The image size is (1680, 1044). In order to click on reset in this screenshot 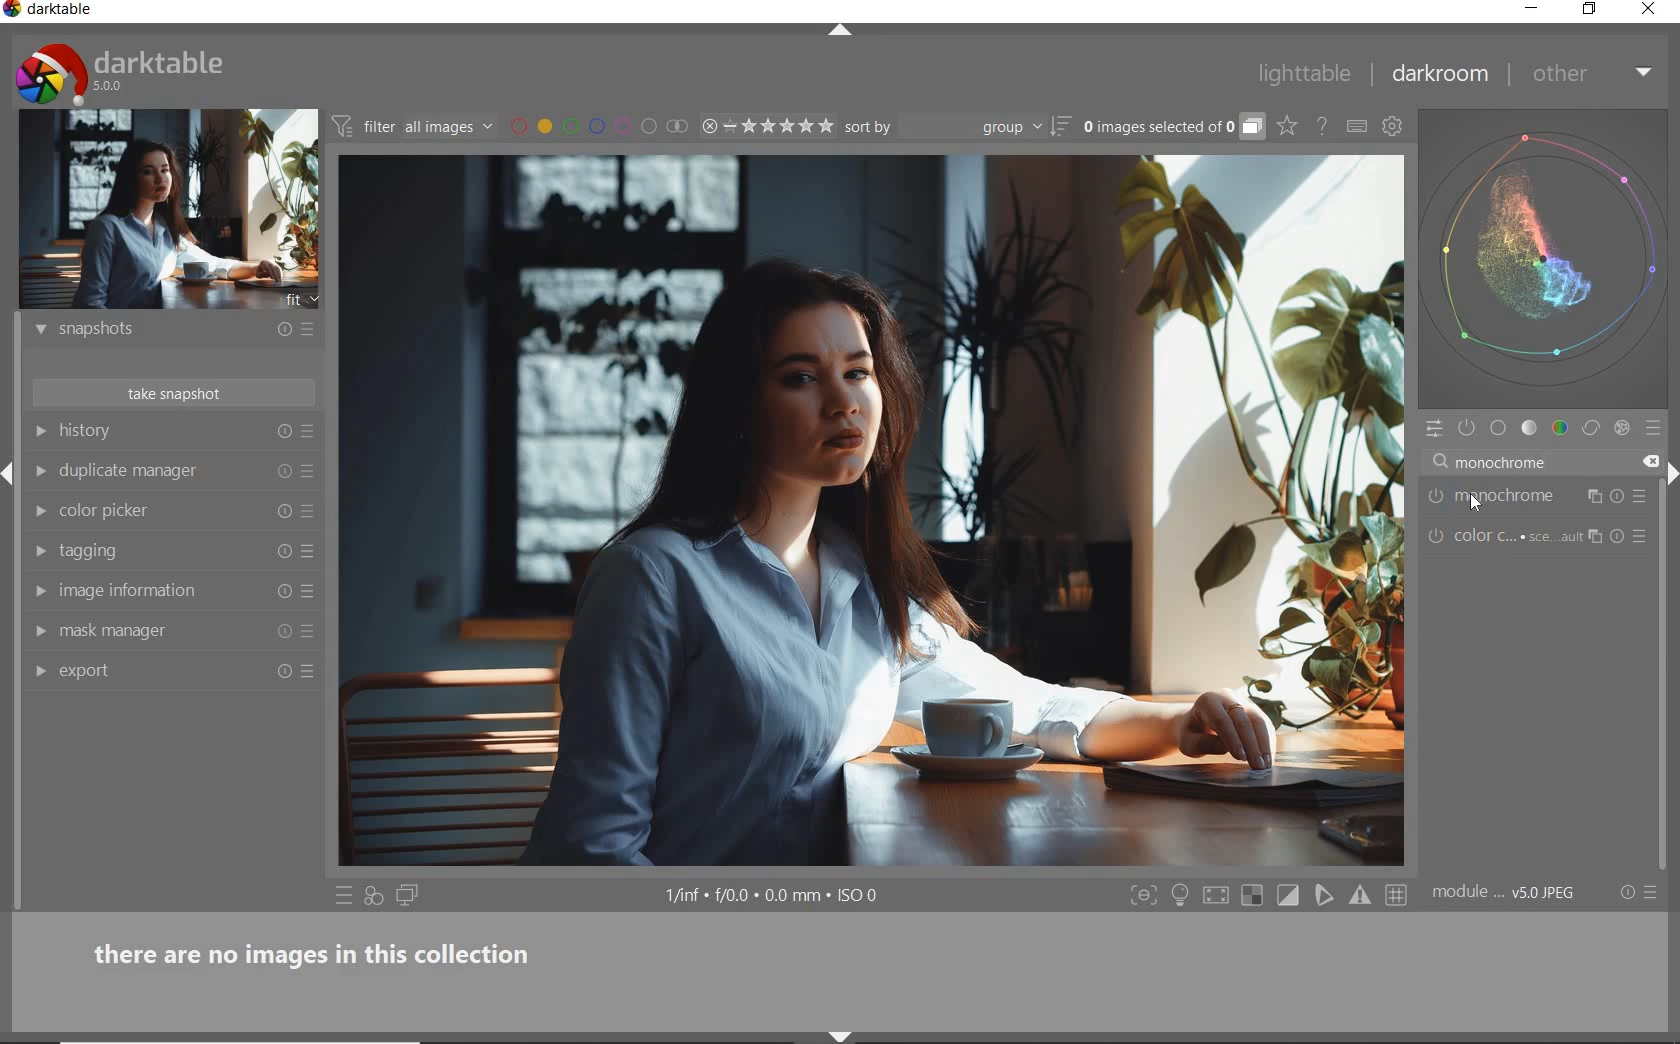, I will do `click(1617, 496)`.